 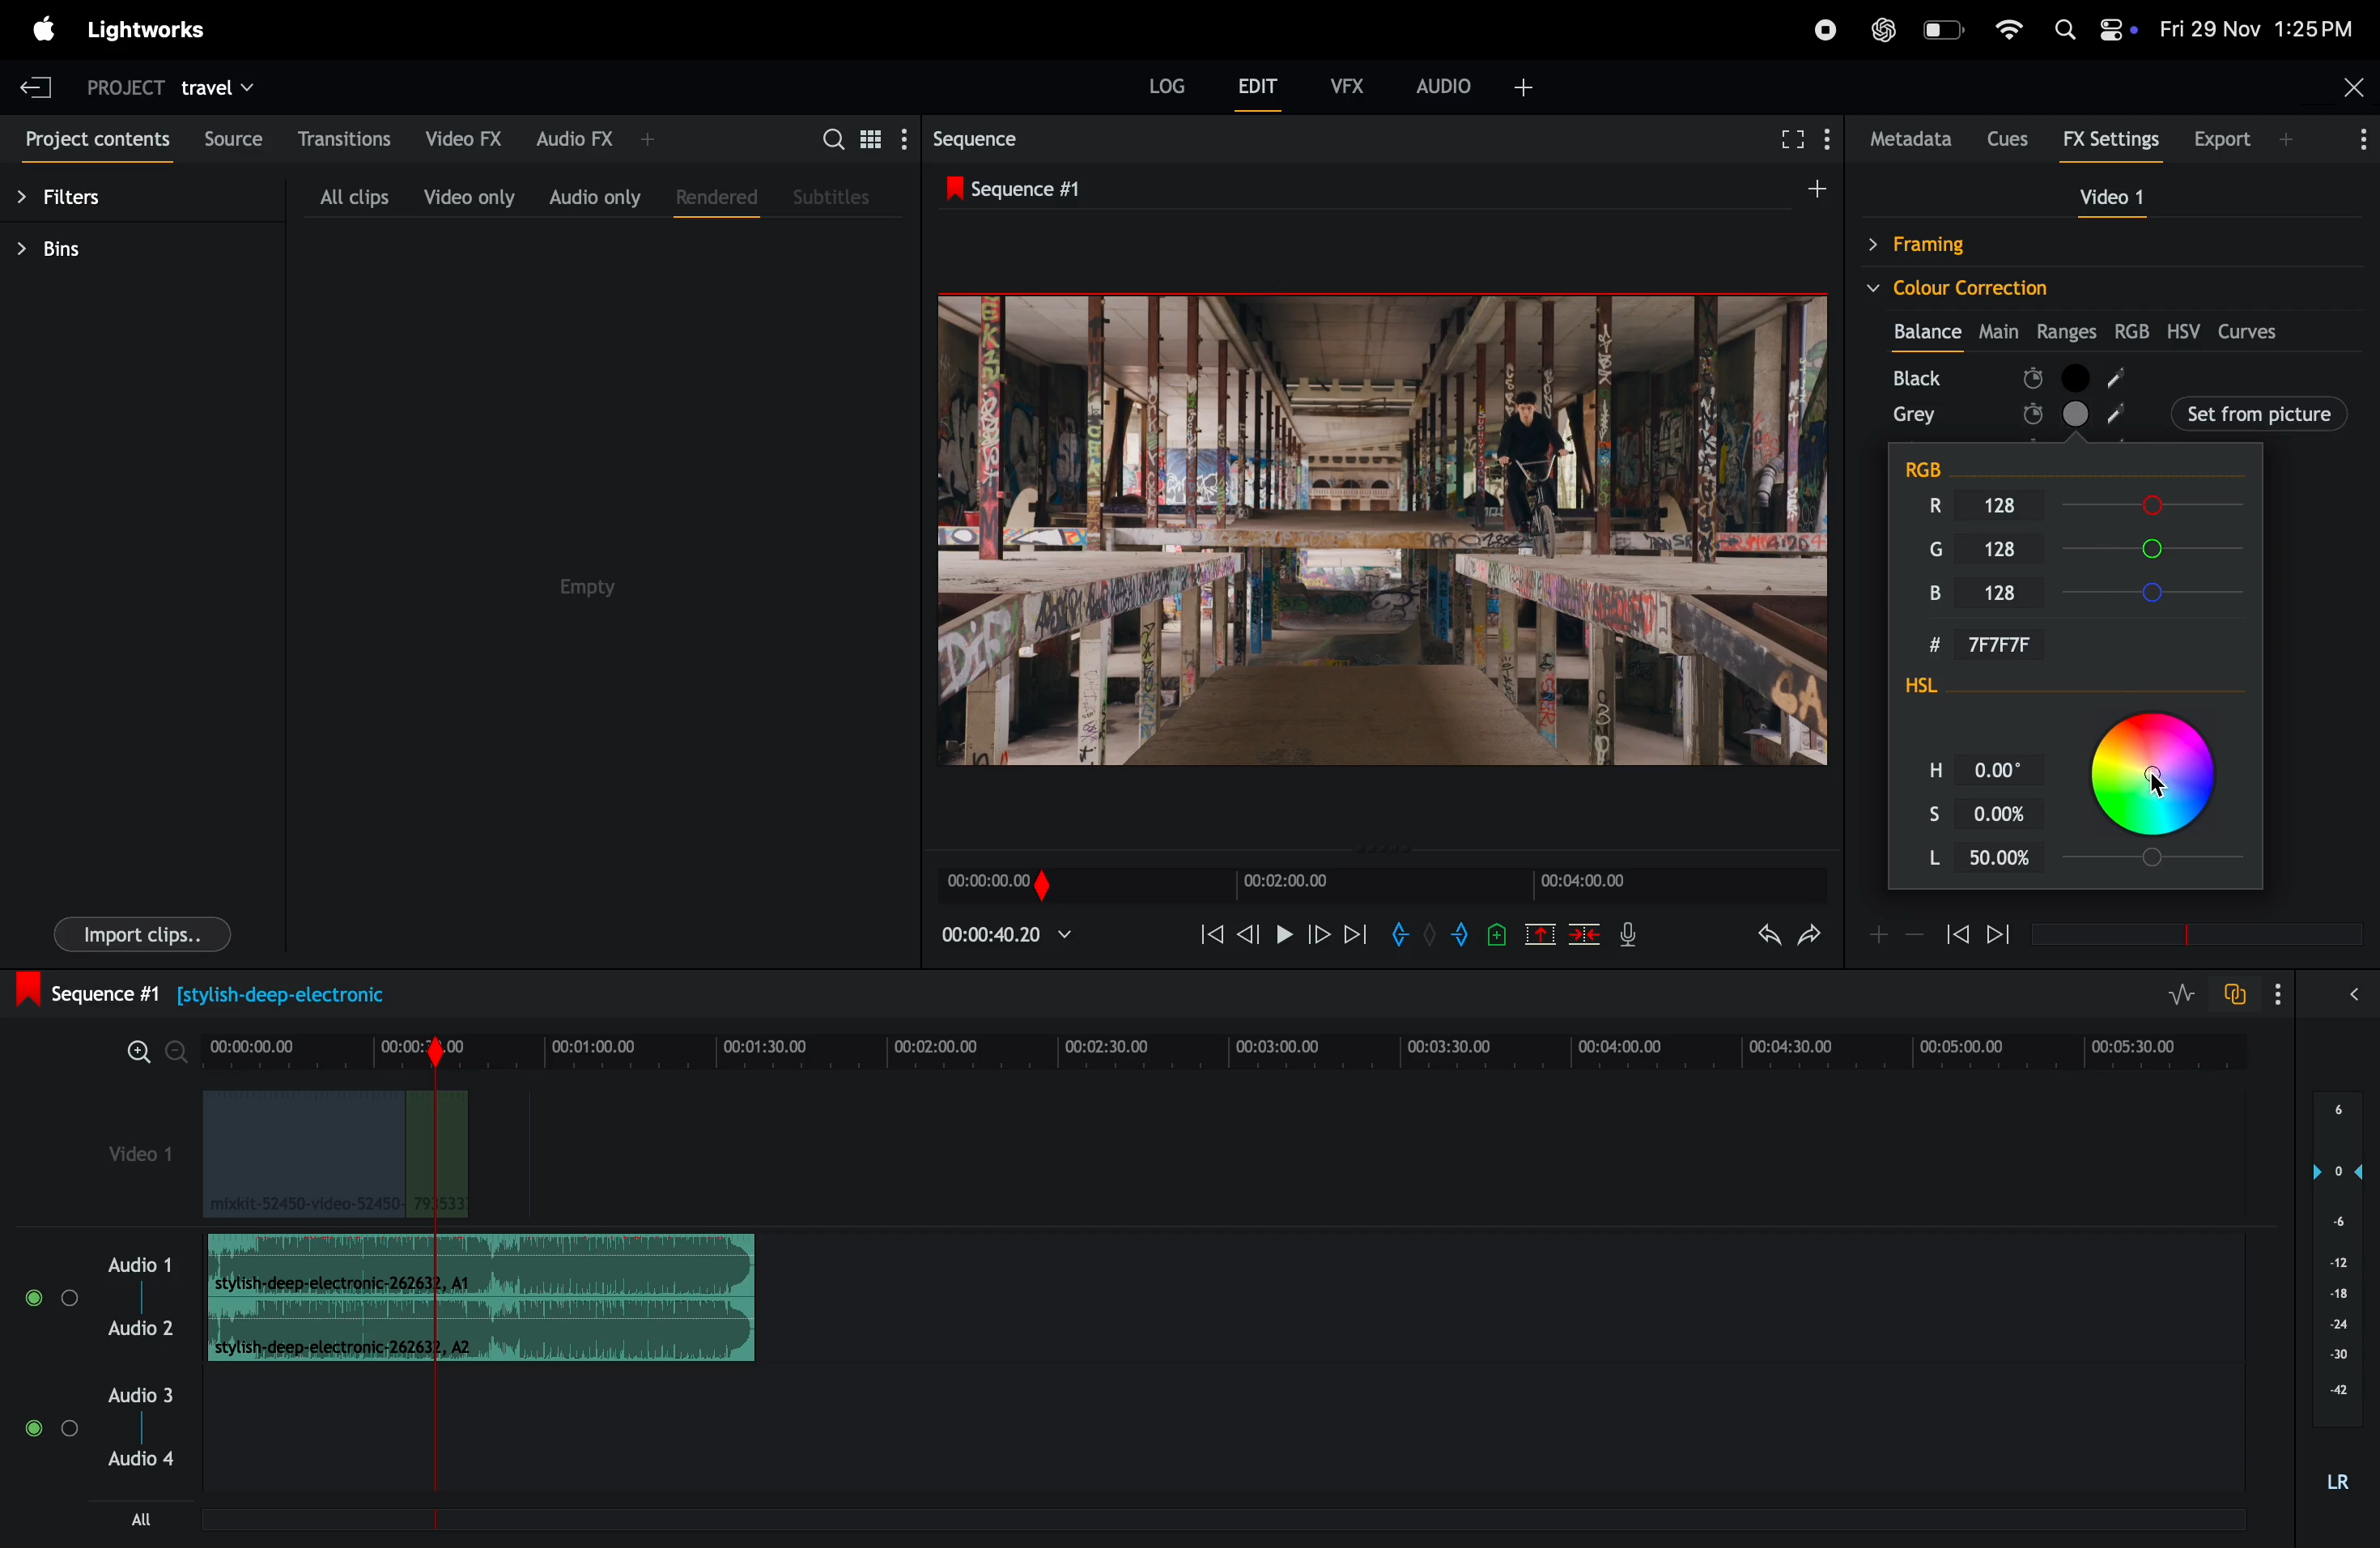 What do you see at coordinates (1378, 886) in the screenshot?
I see `time frame` at bounding box center [1378, 886].